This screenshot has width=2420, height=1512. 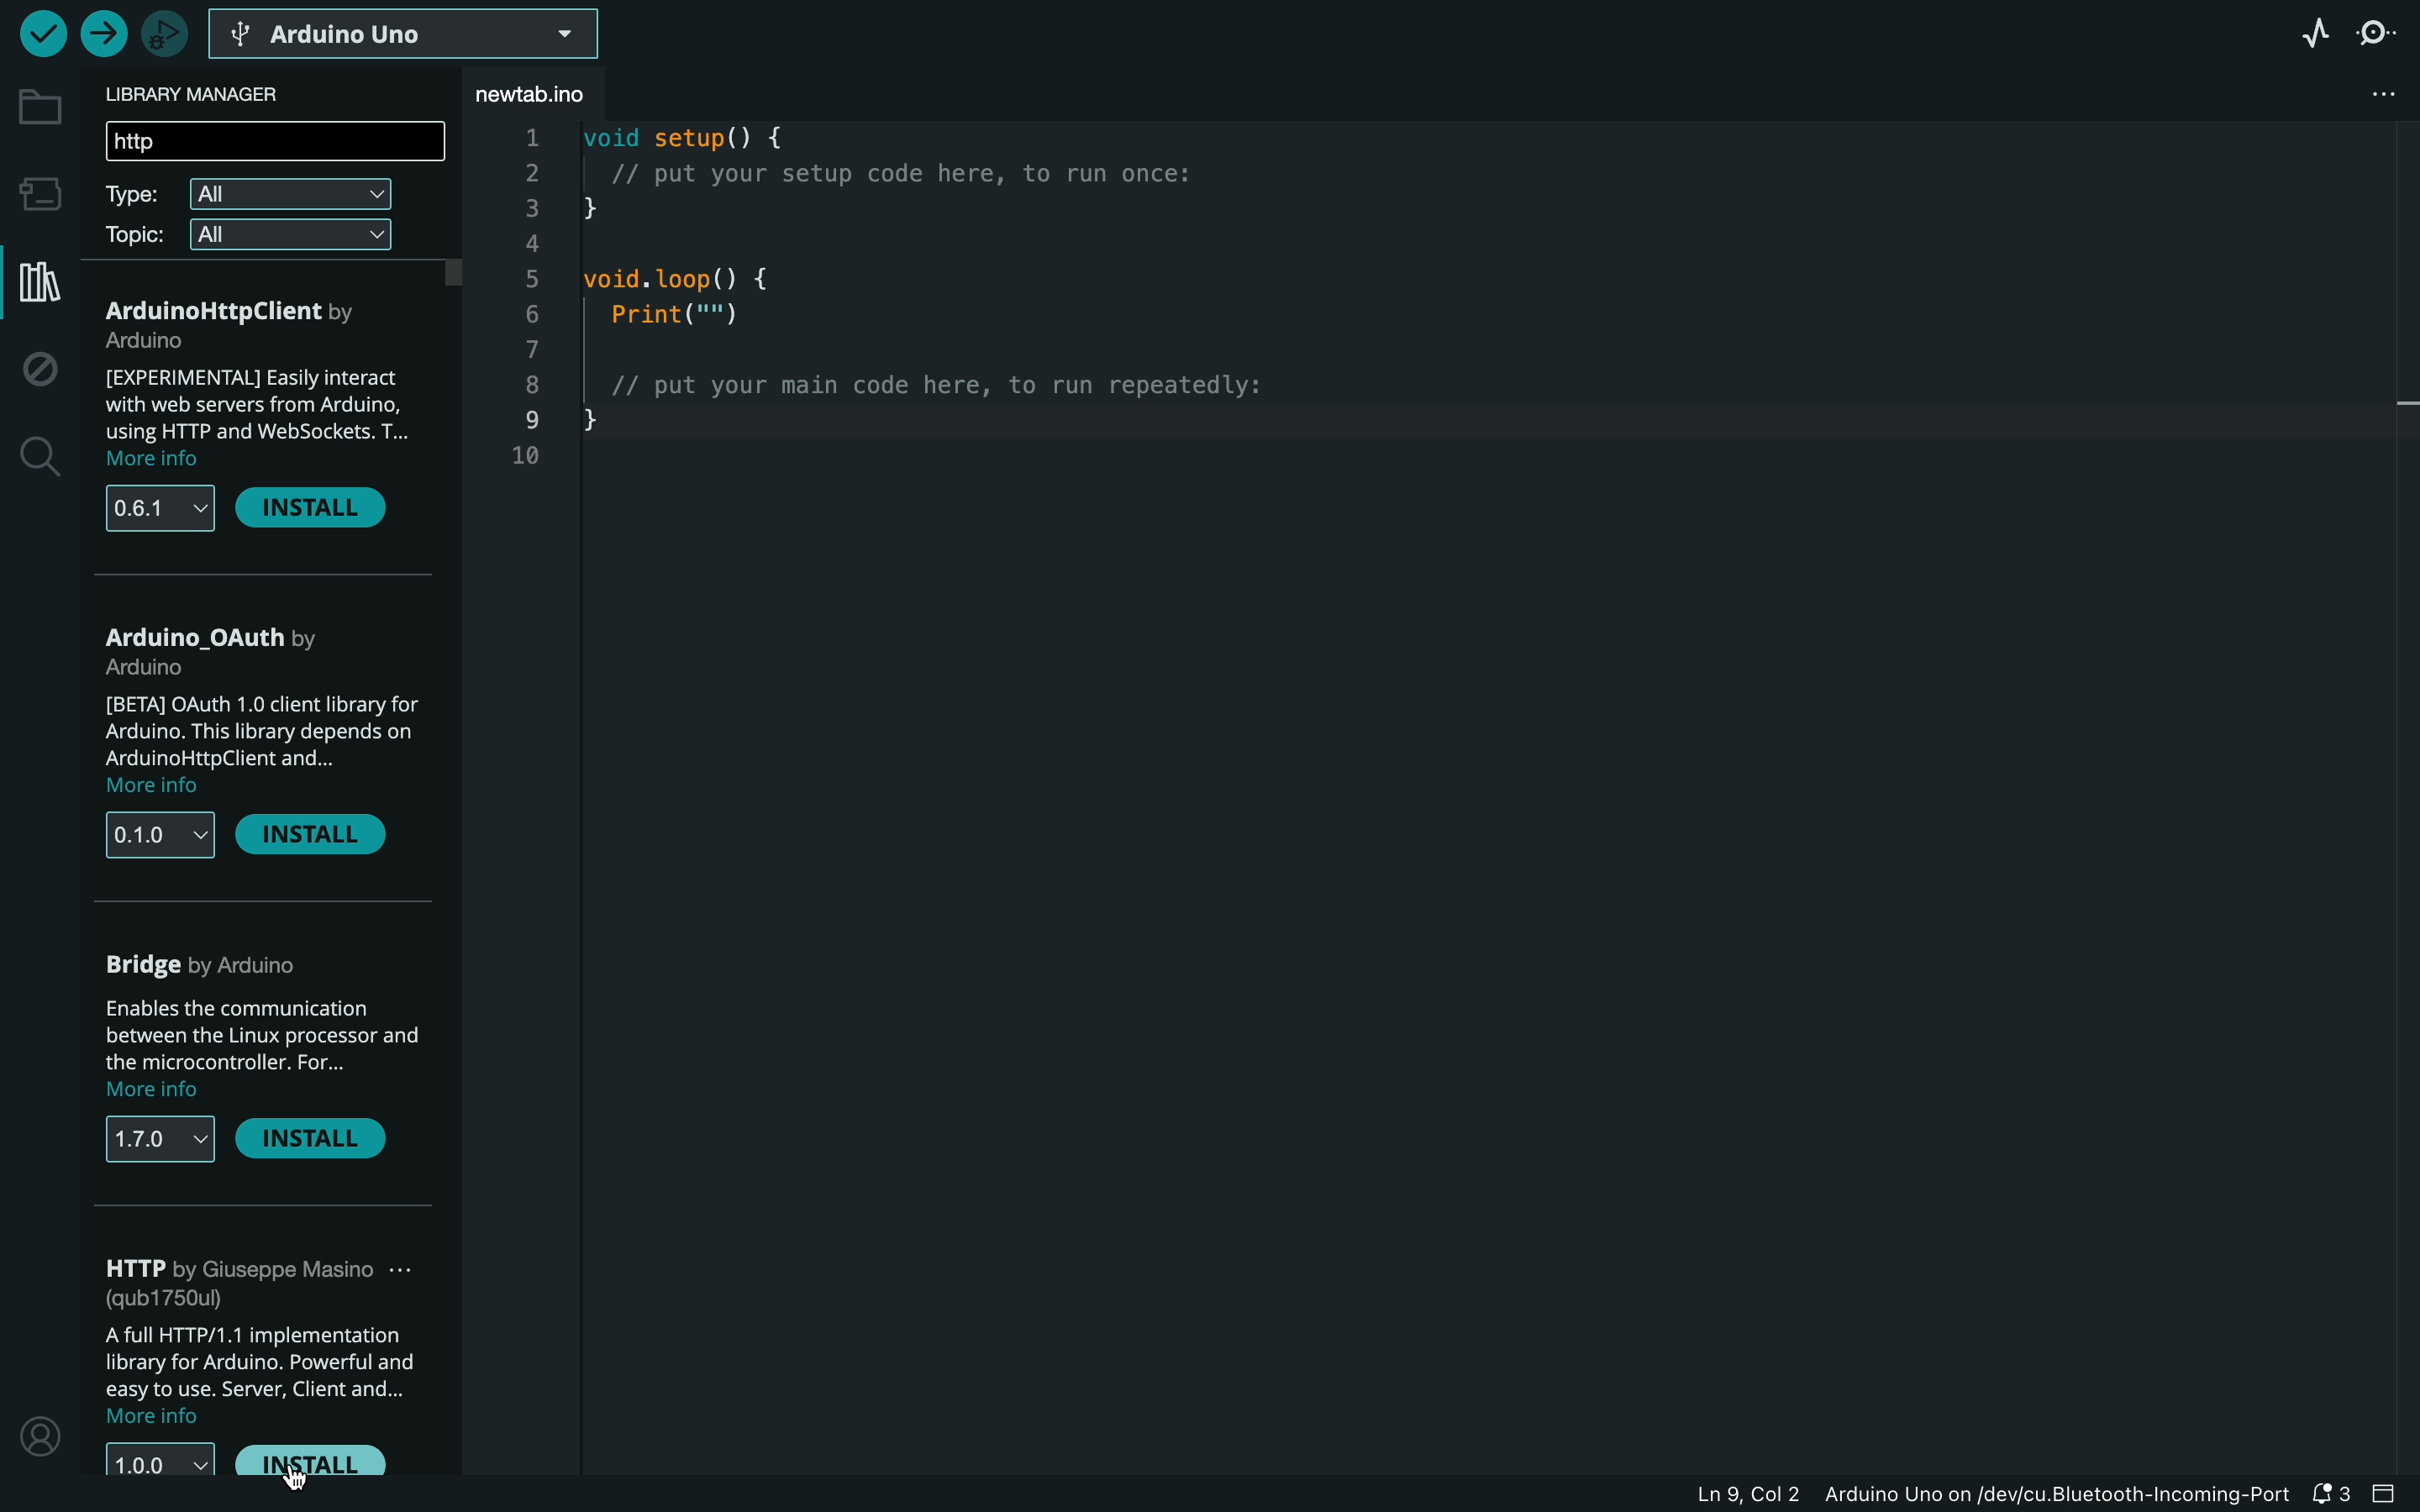 I want to click on versions, so click(x=159, y=502).